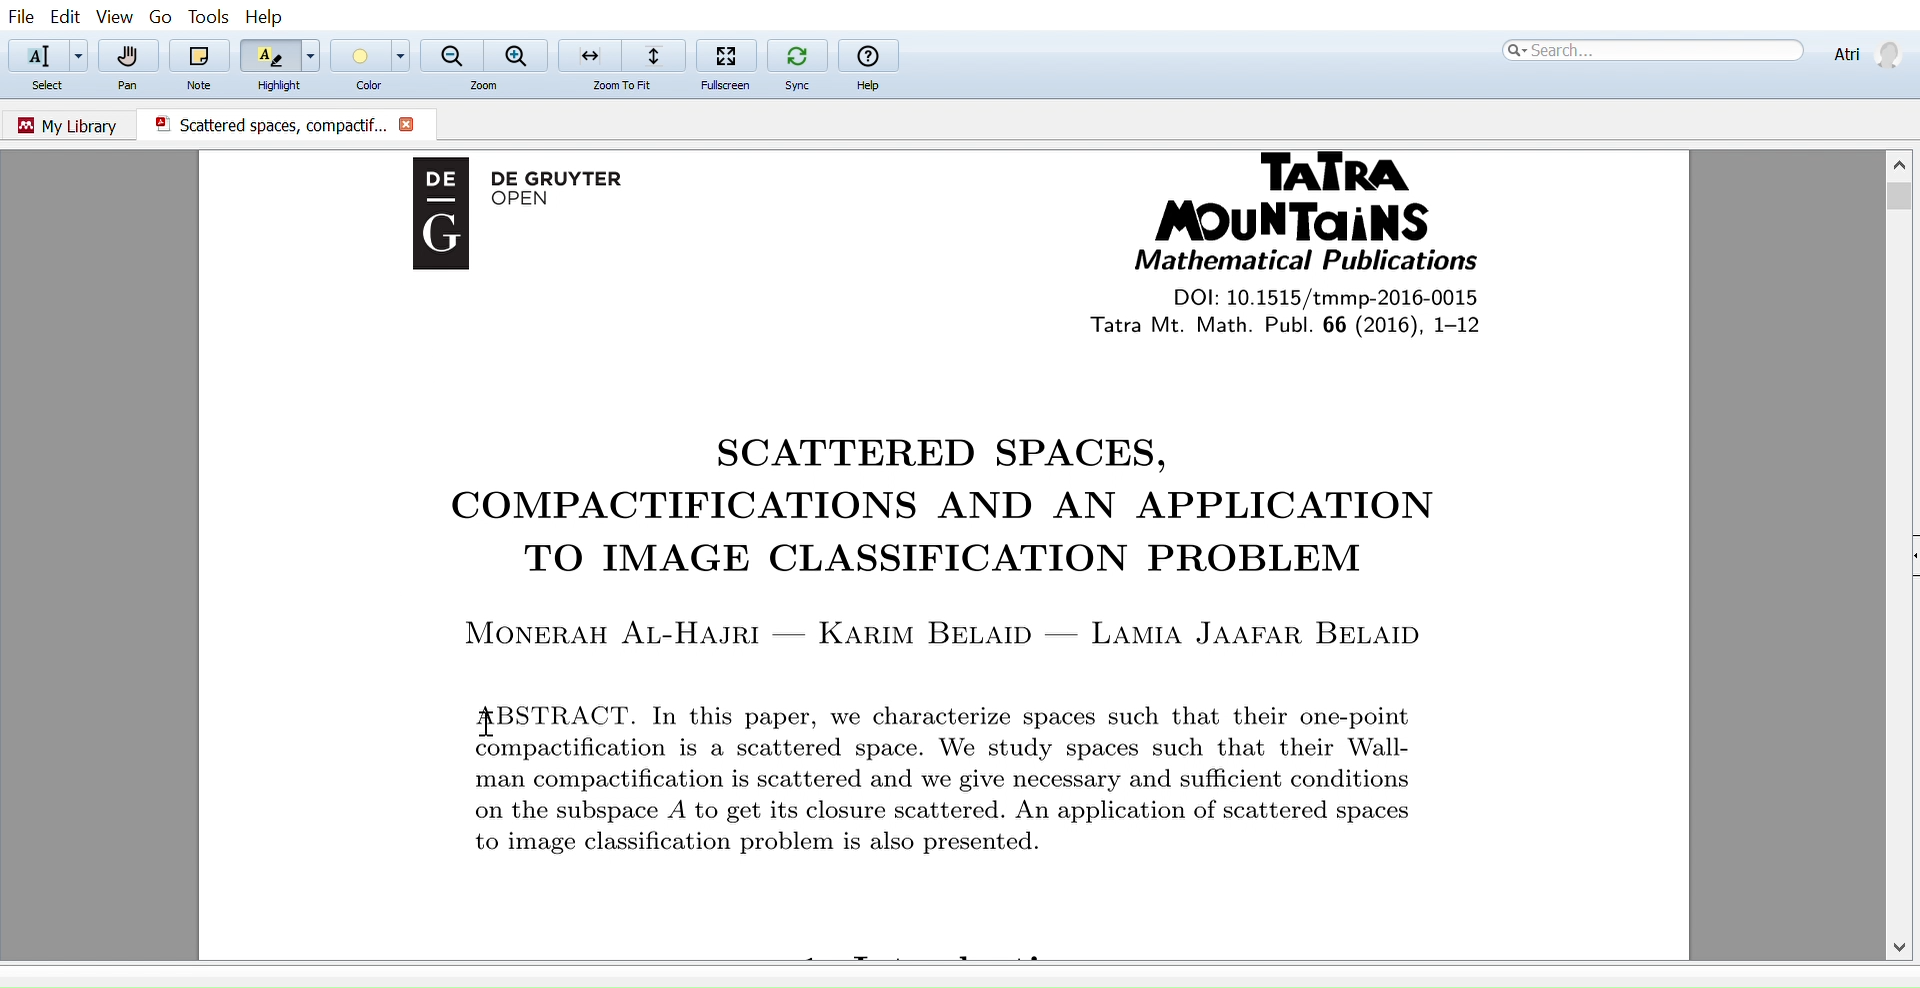  Describe the element at coordinates (1902, 946) in the screenshot. I see `Move down` at that location.